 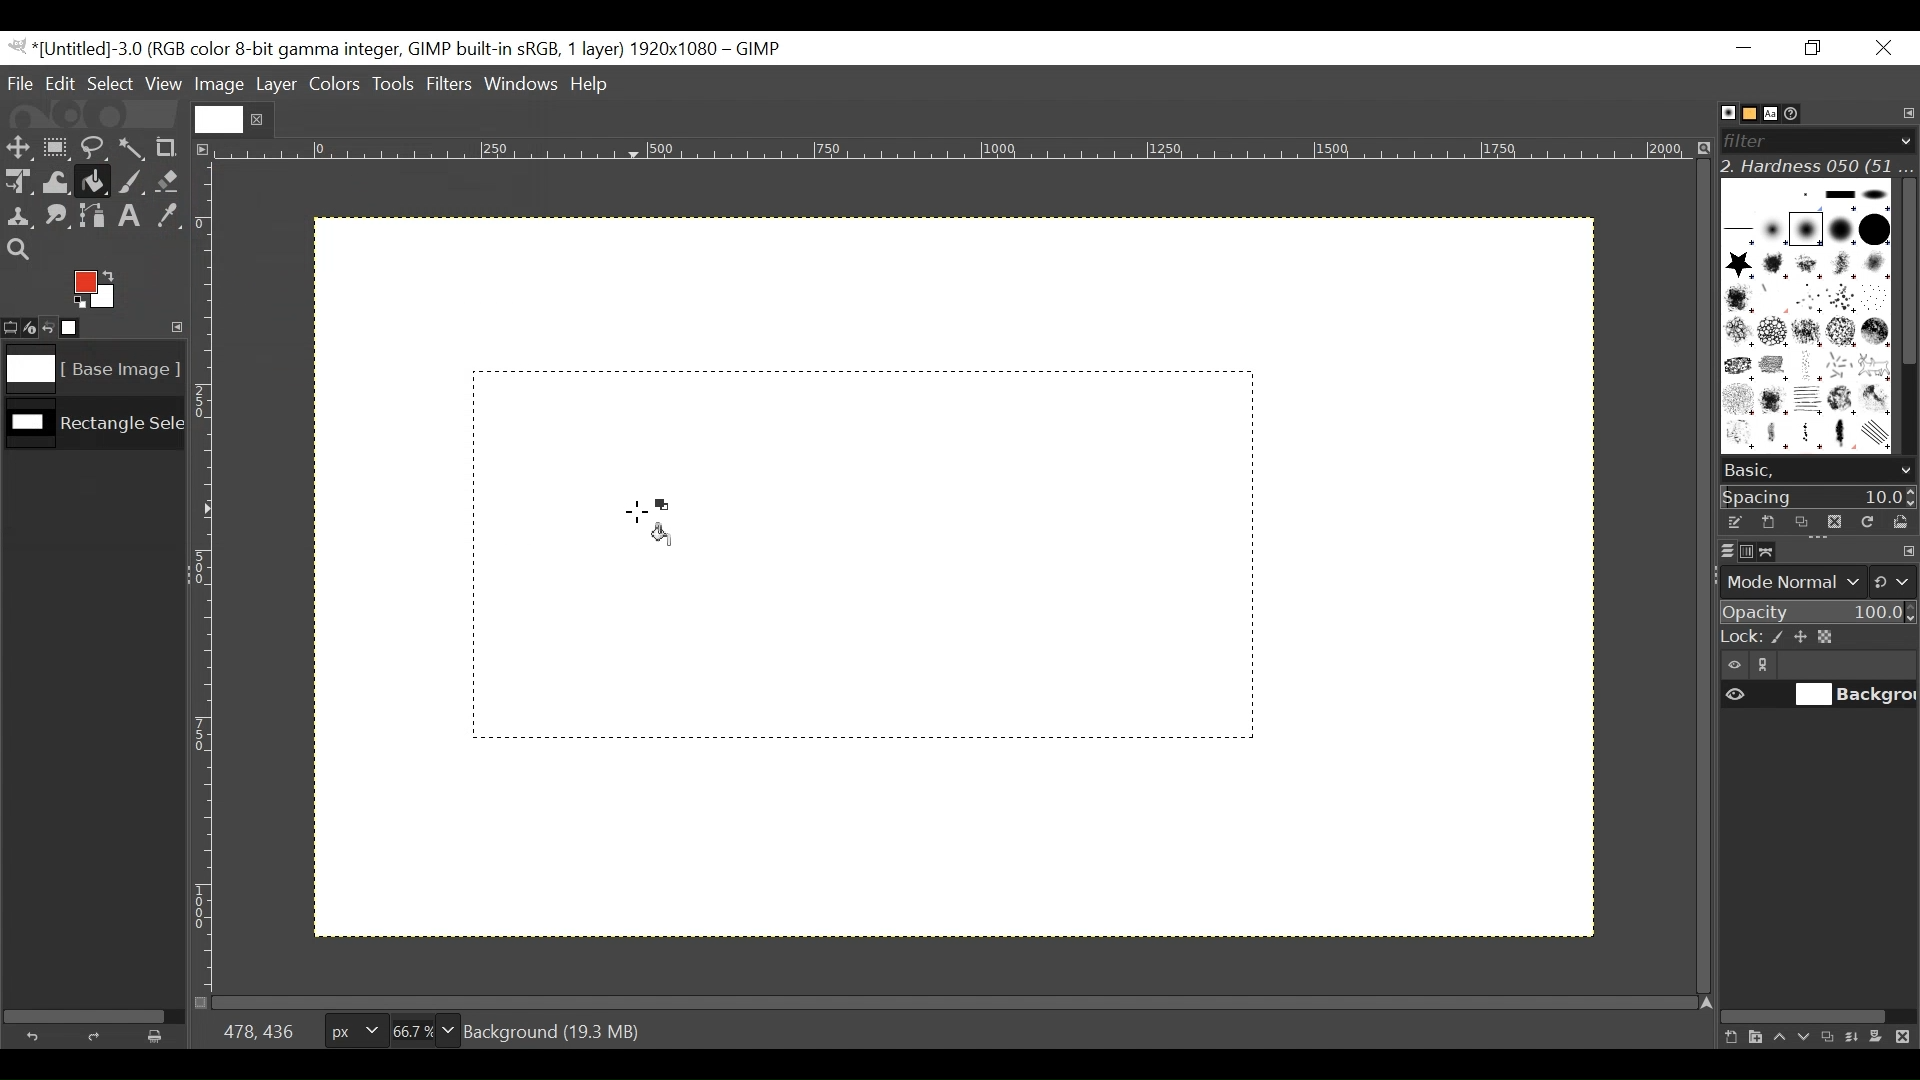 I want to click on Image, so click(x=219, y=85).